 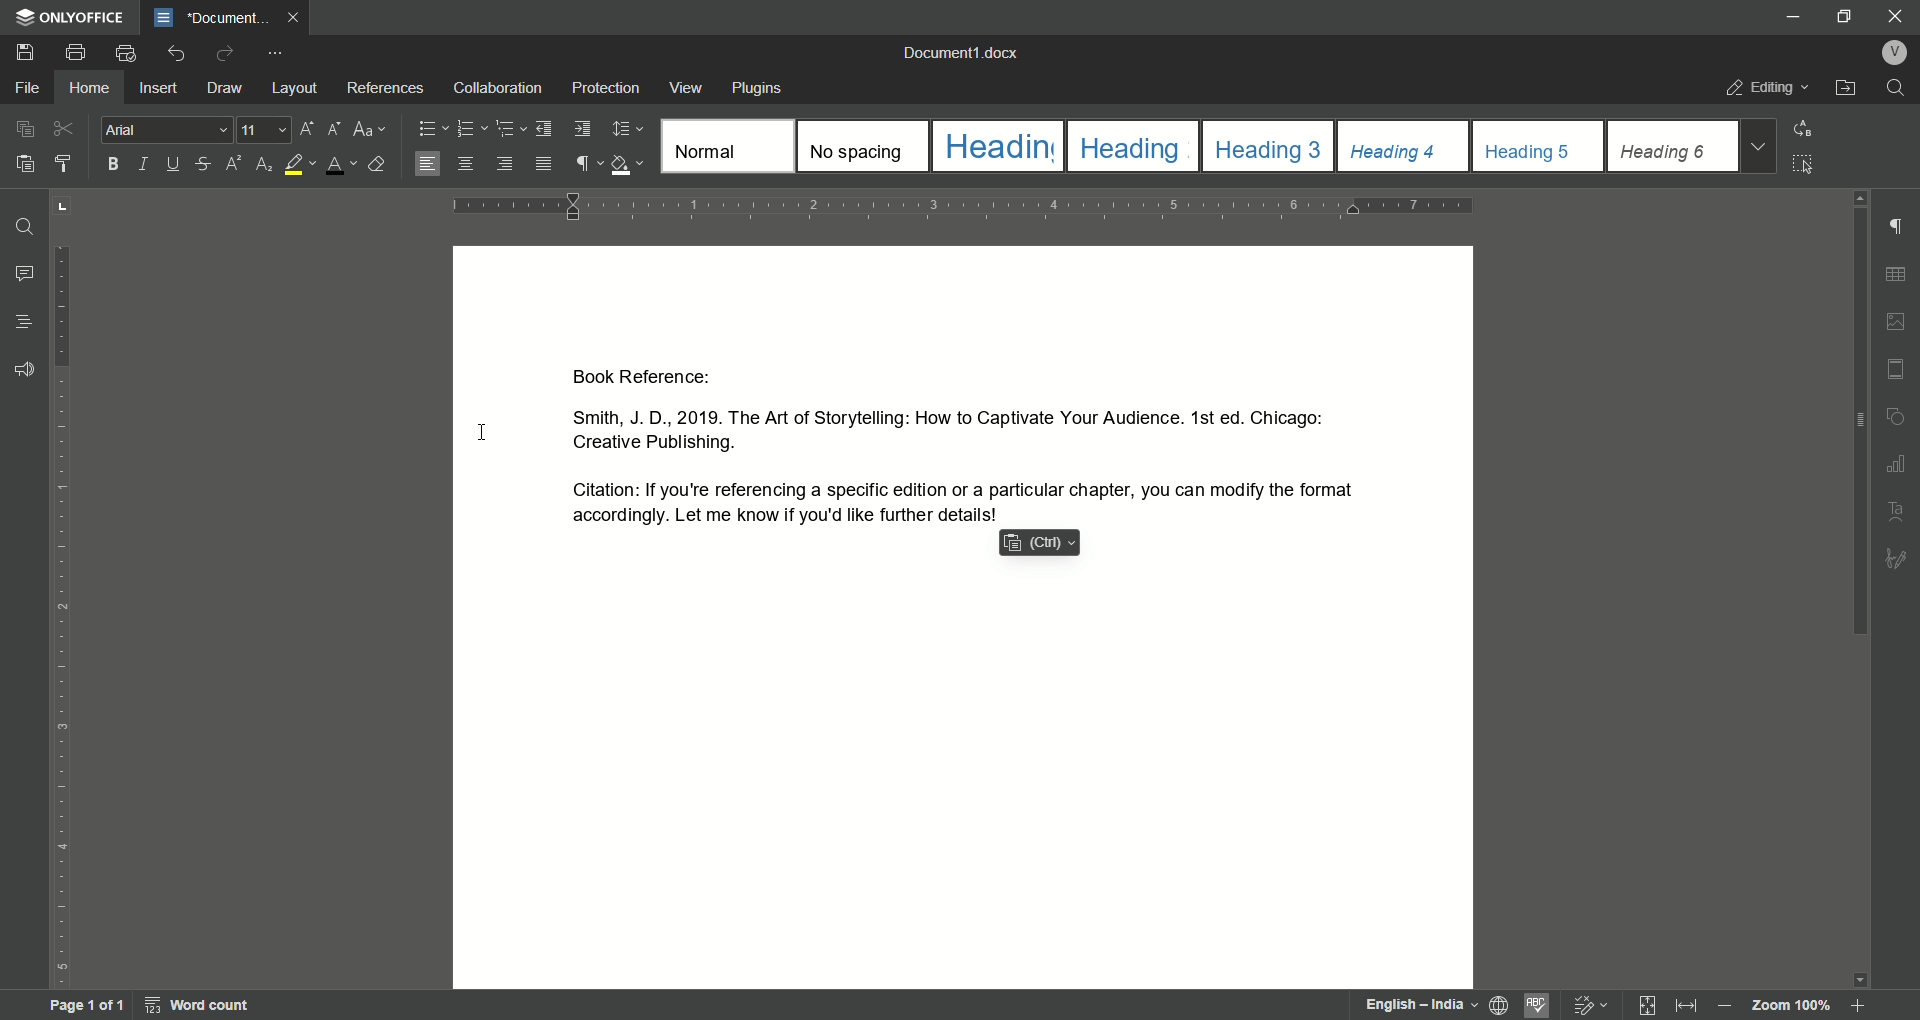 What do you see at coordinates (1537, 1004) in the screenshot?
I see `spell check` at bounding box center [1537, 1004].